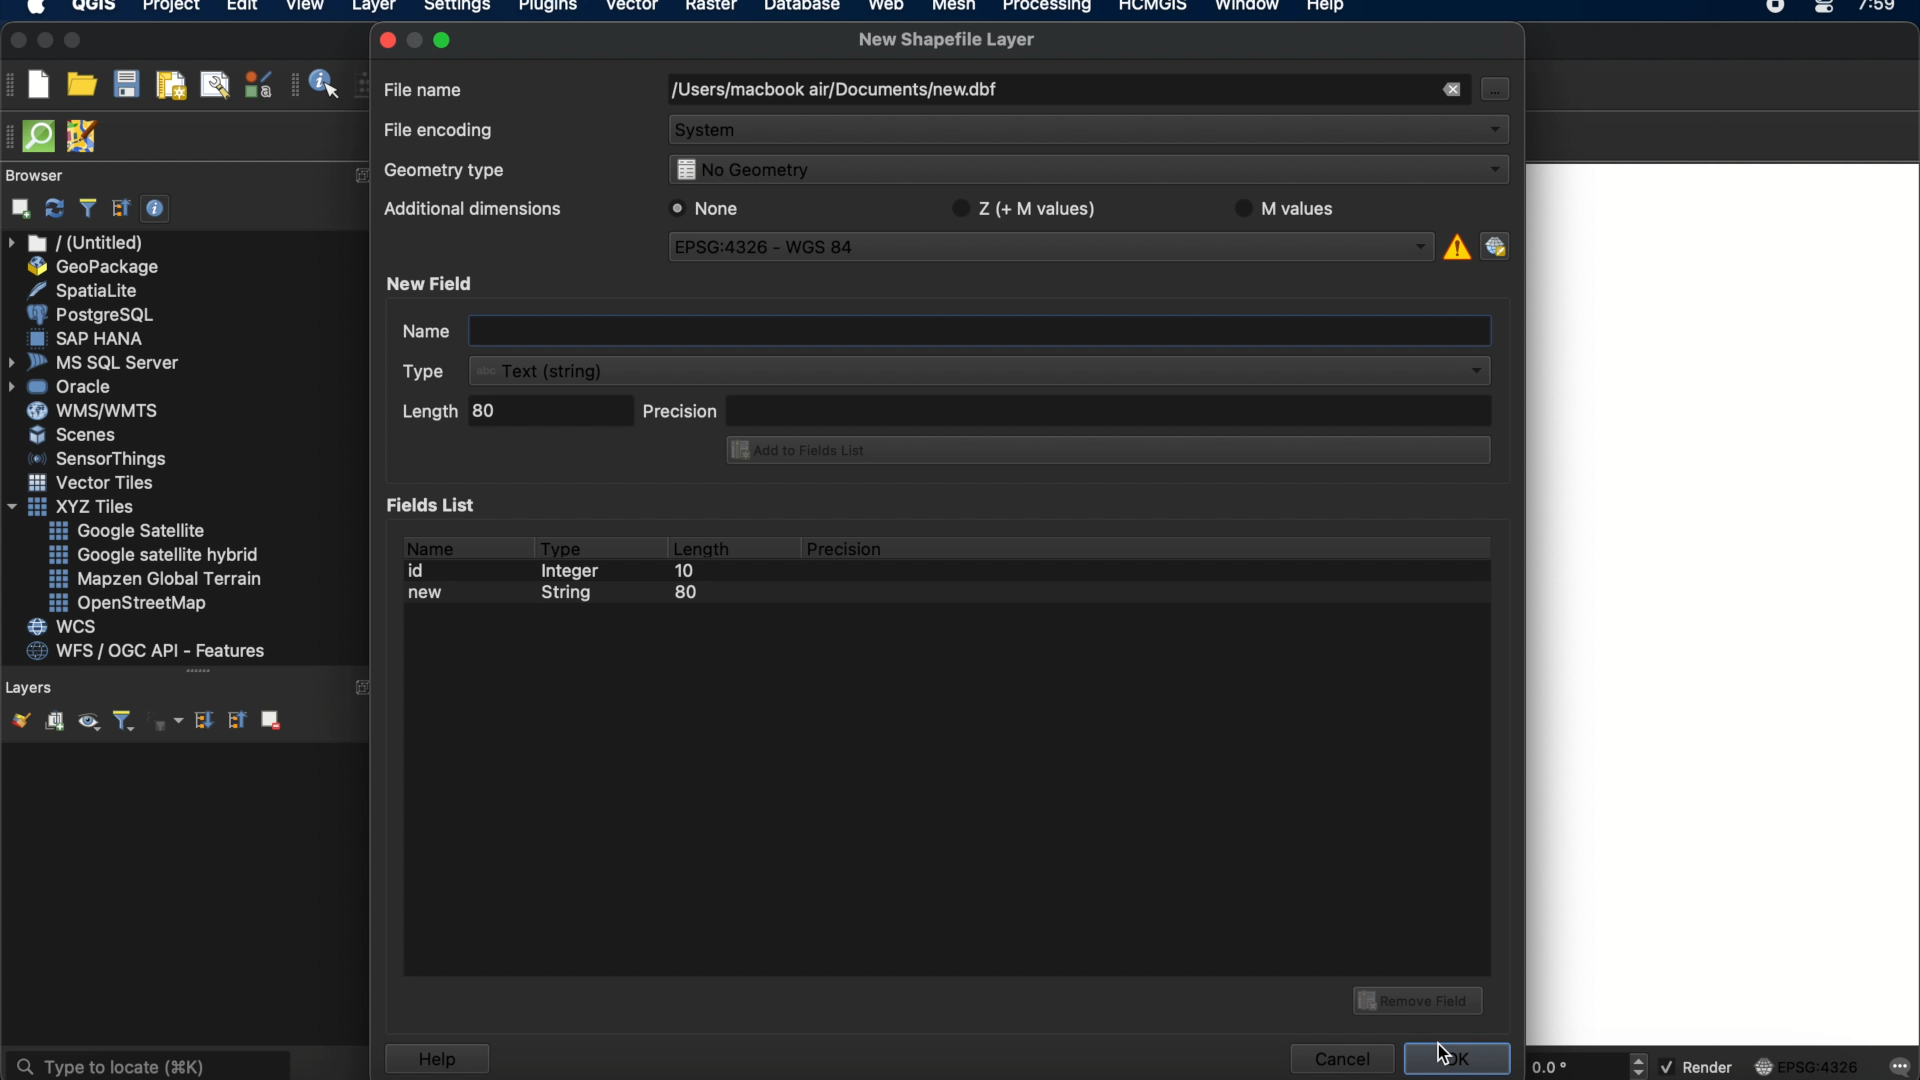  What do you see at coordinates (436, 1059) in the screenshot?
I see `help` at bounding box center [436, 1059].